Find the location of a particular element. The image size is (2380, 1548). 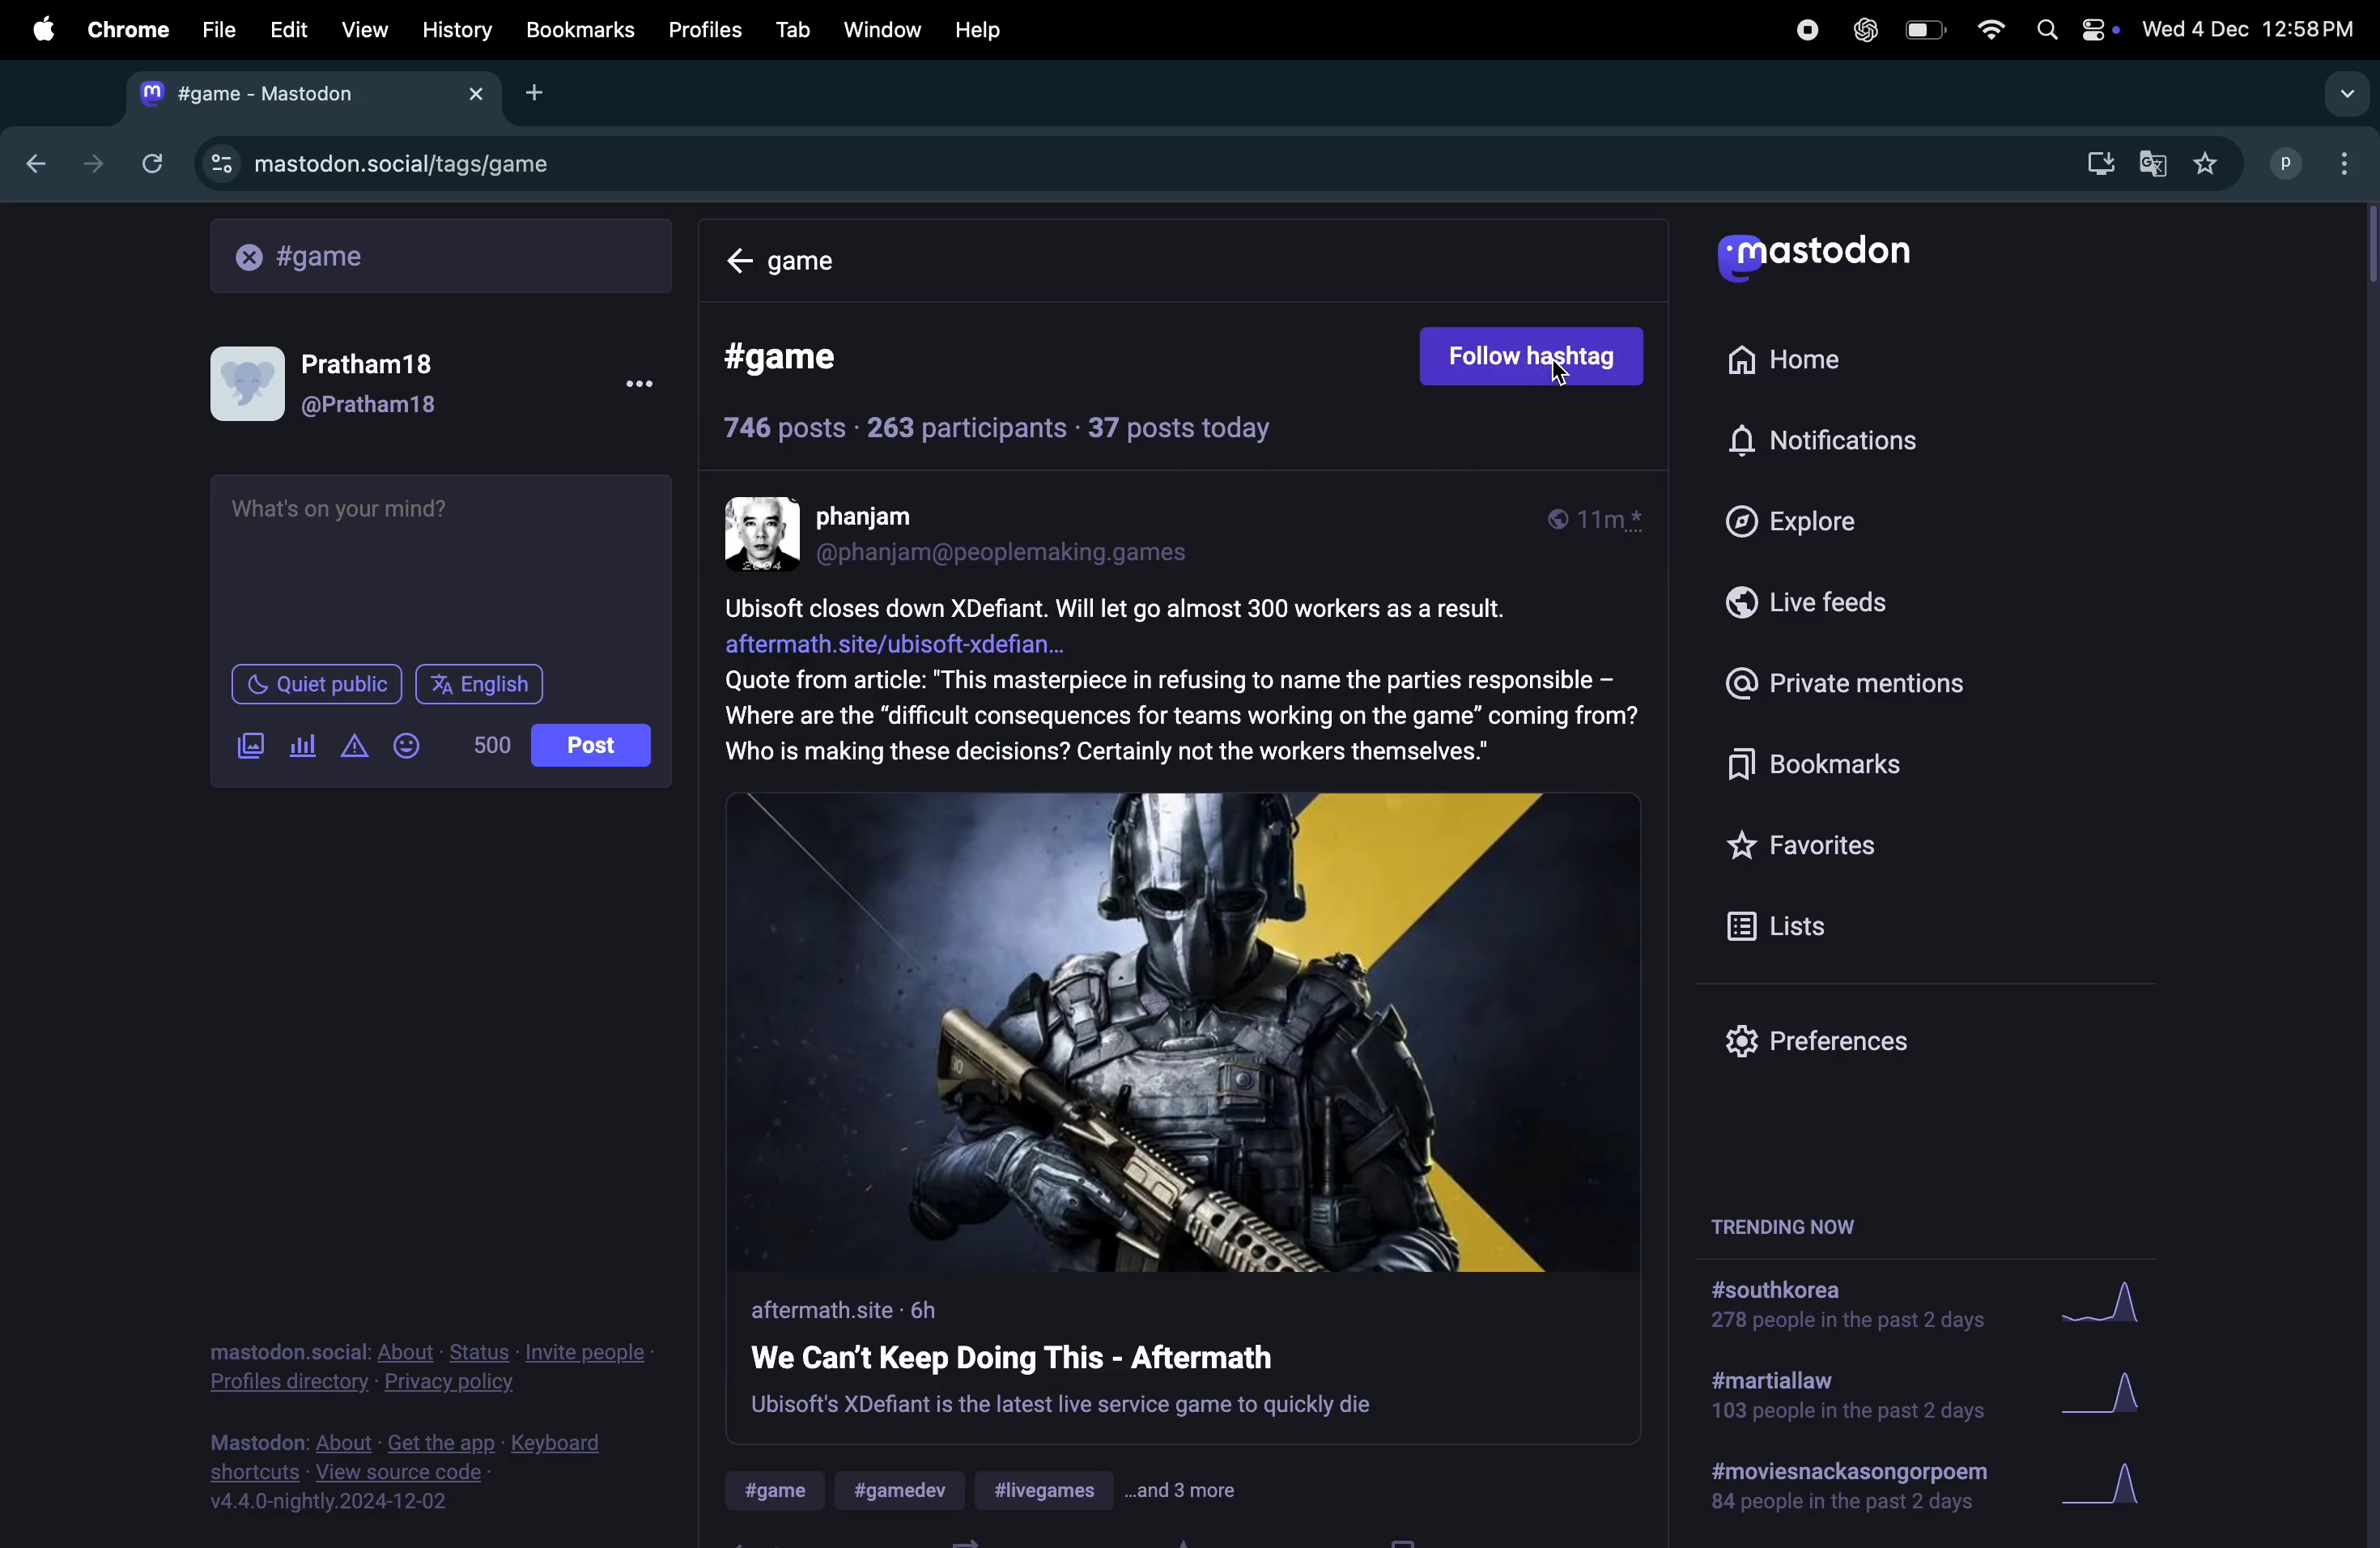

userprofile is located at coordinates (347, 379).